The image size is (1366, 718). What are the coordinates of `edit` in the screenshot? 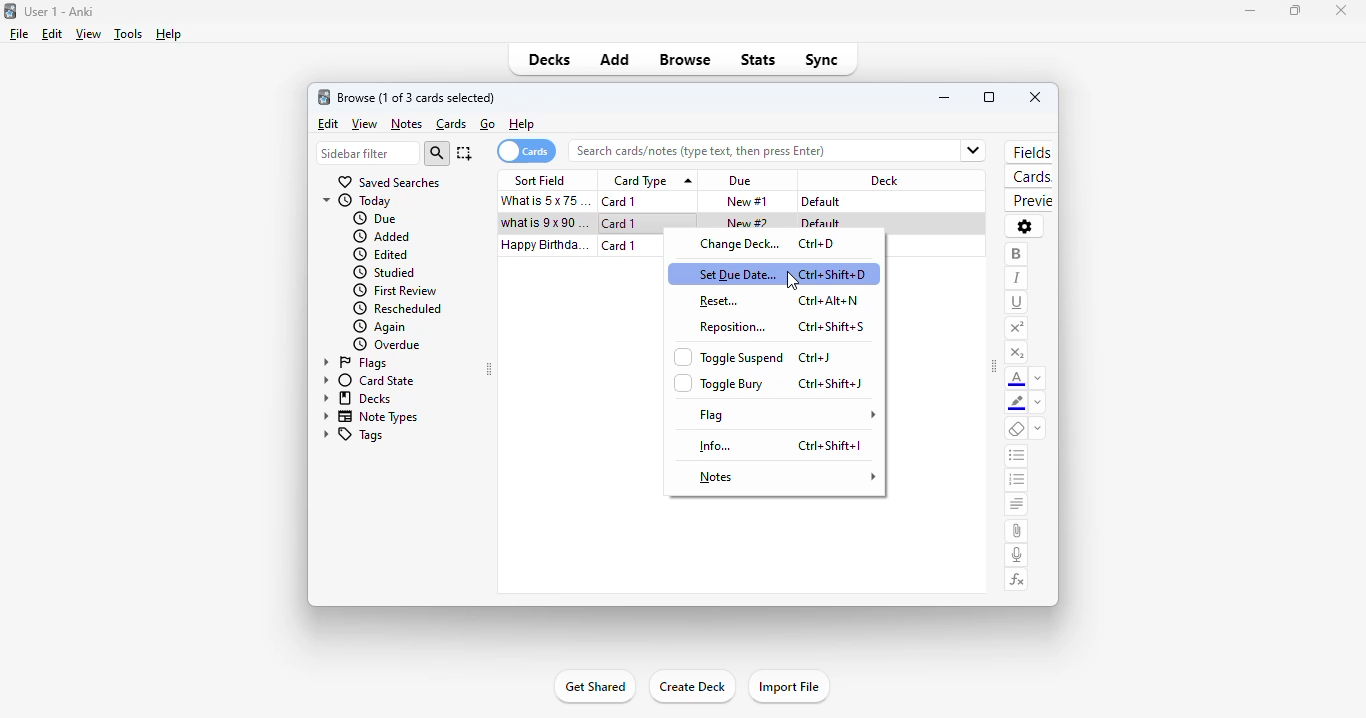 It's located at (329, 124).